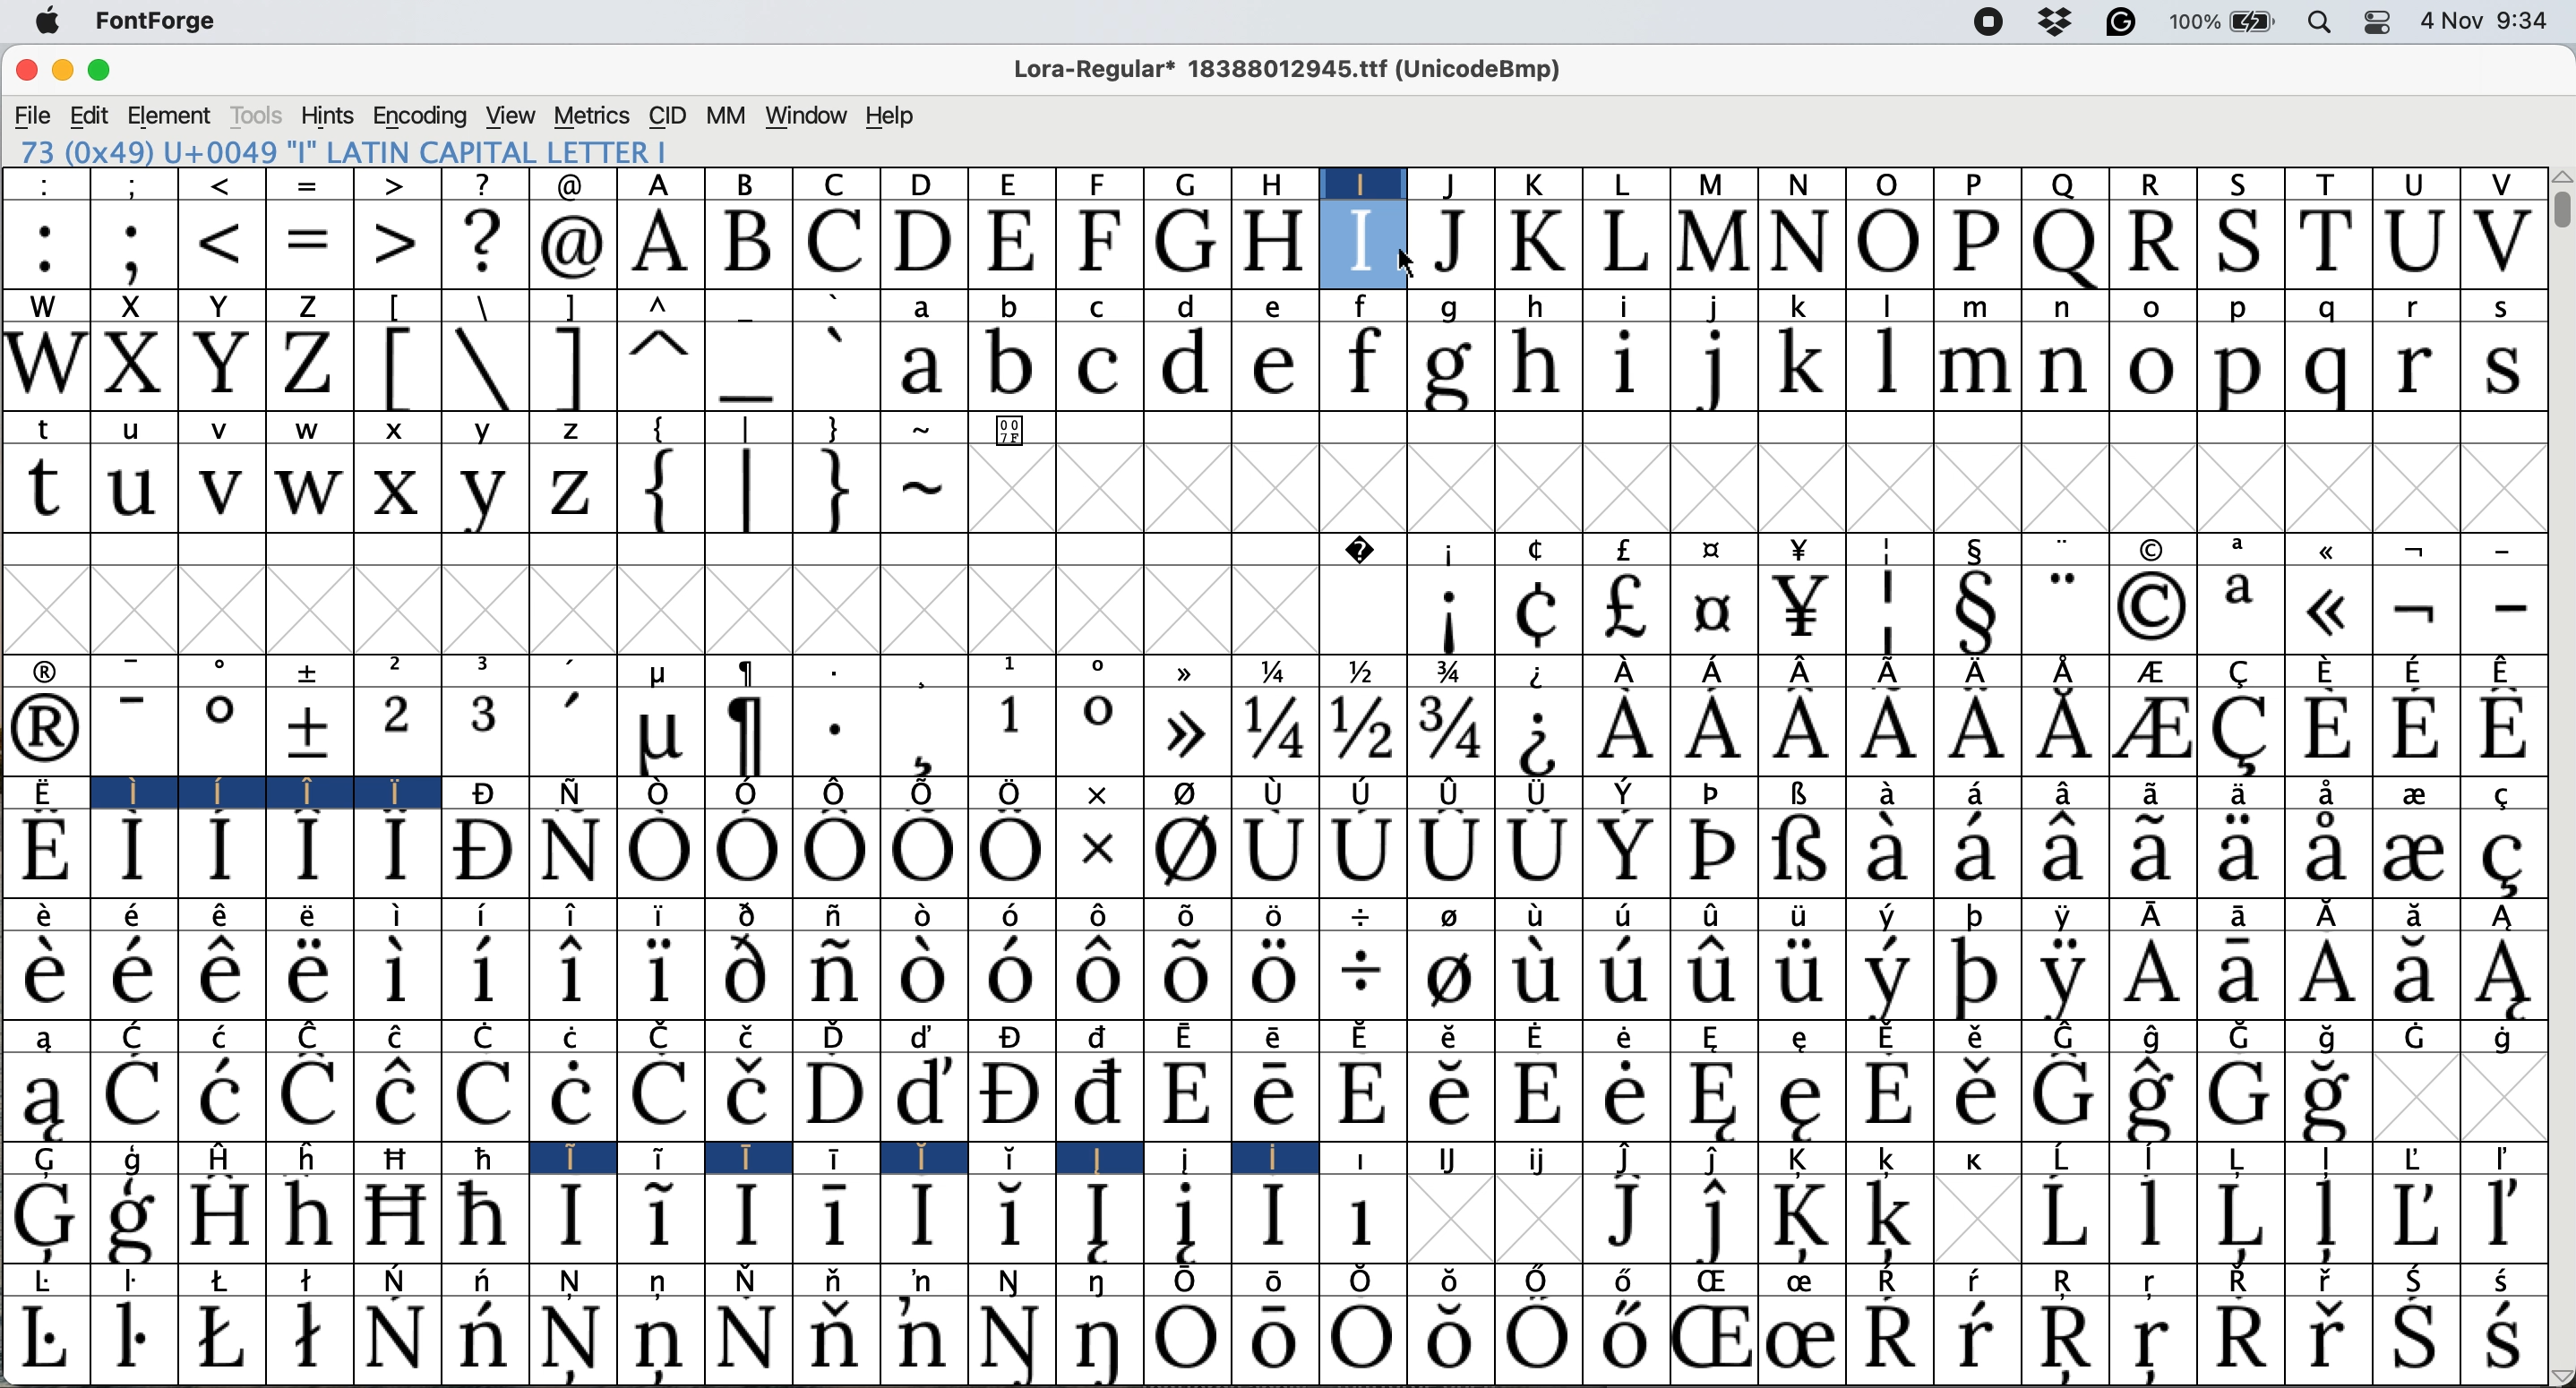 The height and width of the screenshot is (1388, 2576). I want to click on Symbol, so click(1008, 1092).